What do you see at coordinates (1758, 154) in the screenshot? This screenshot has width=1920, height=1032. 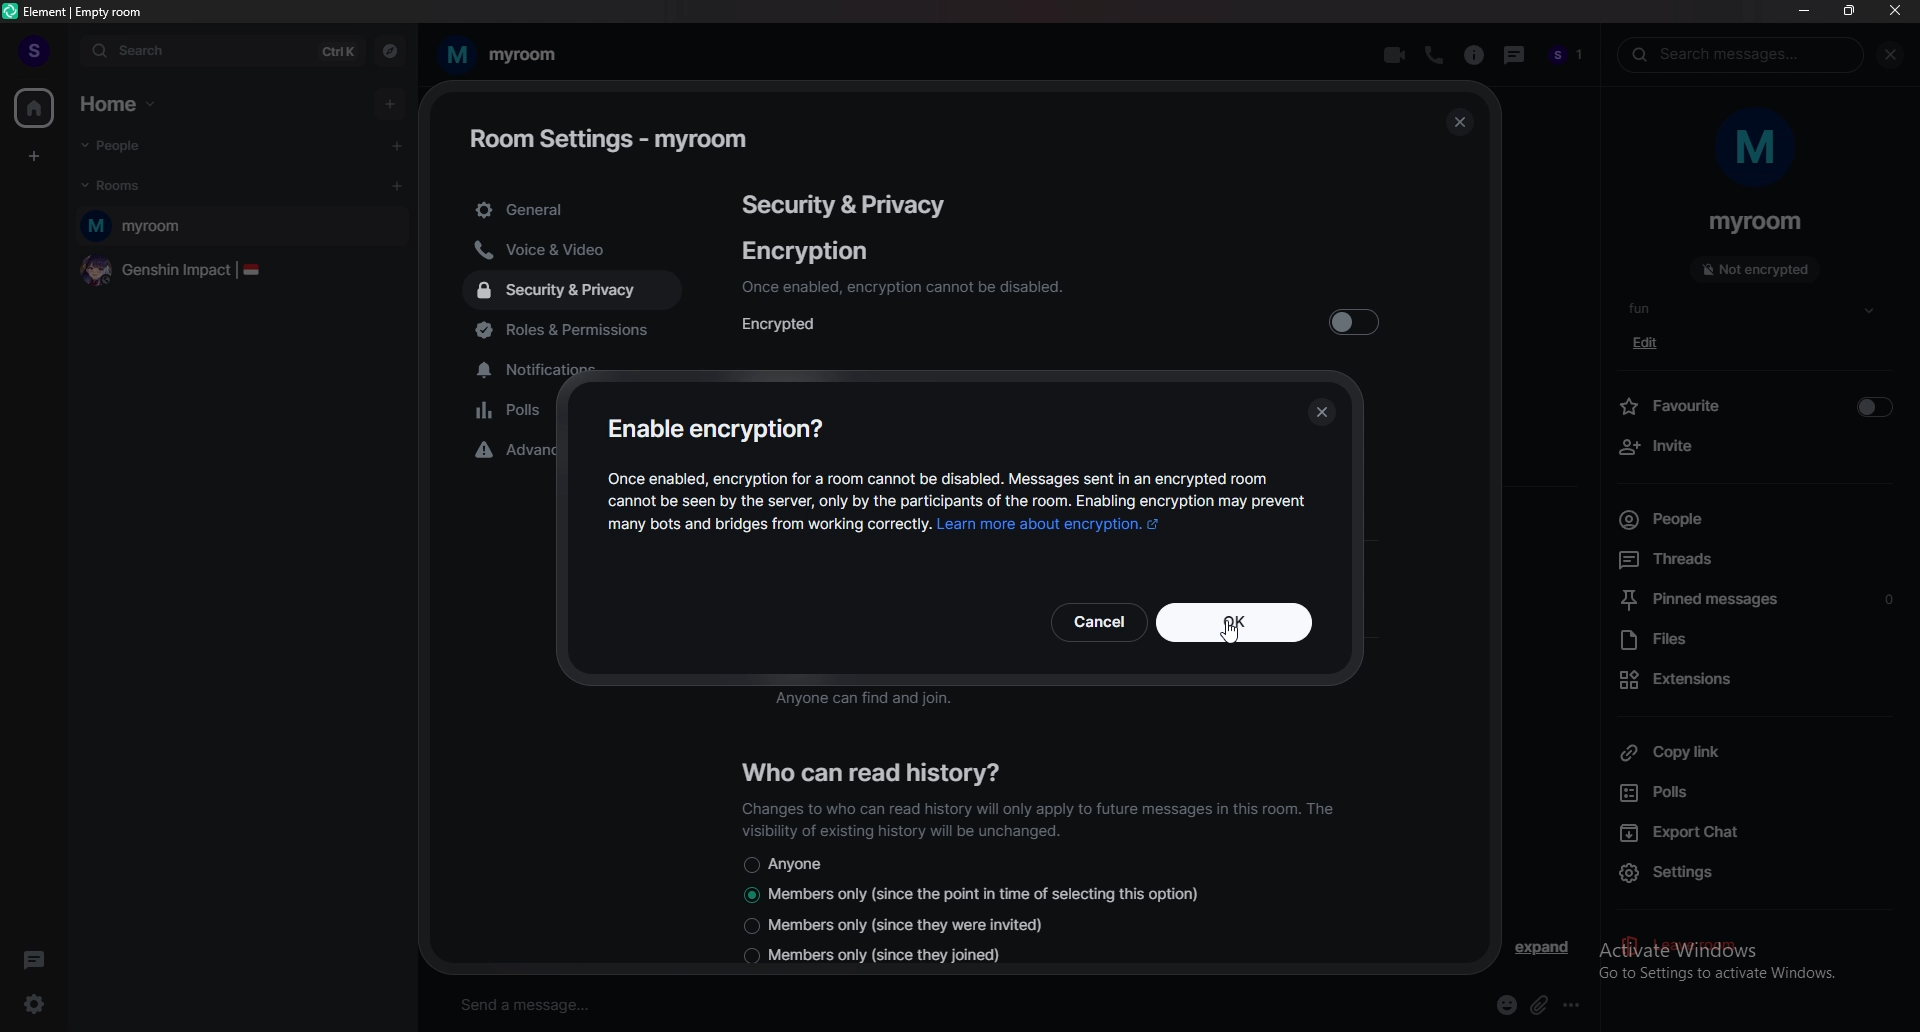 I see `m` at bounding box center [1758, 154].